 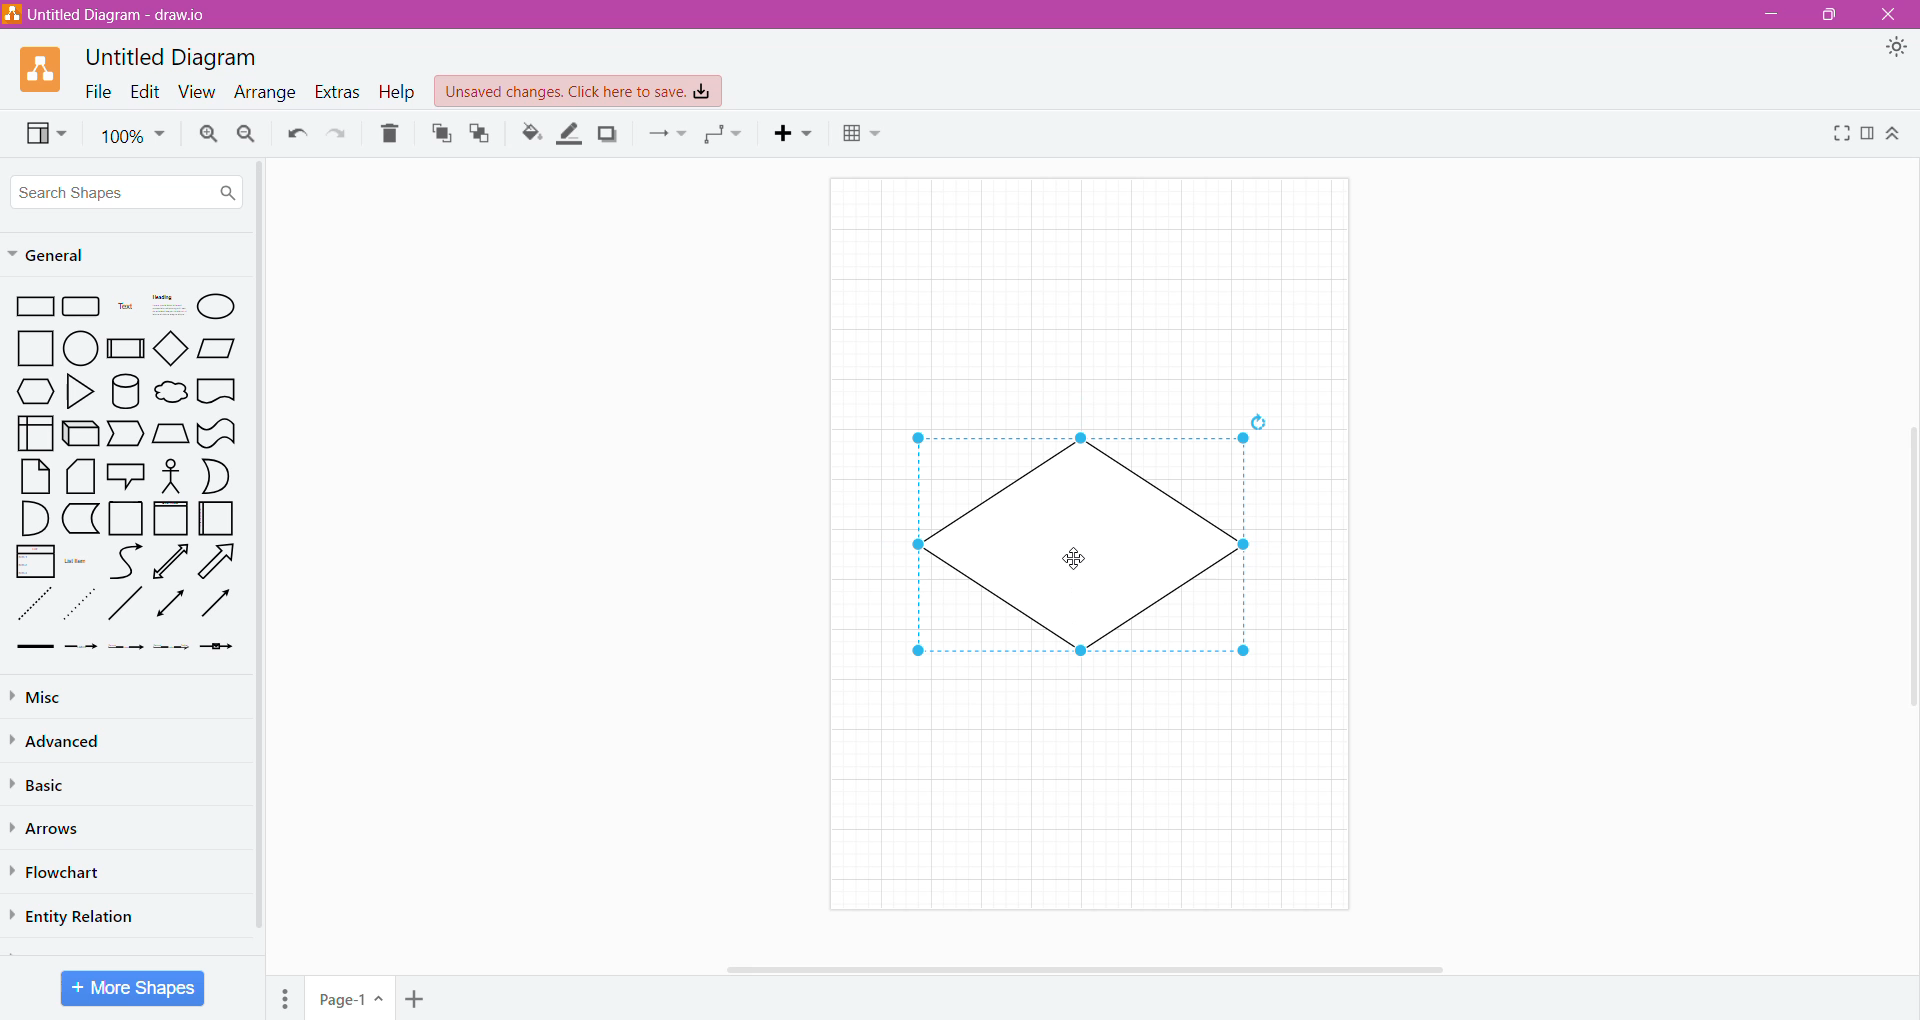 What do you see at coordinates (127, 518) in the screenshot?
I see `Container` at bounding box center [127, 518].